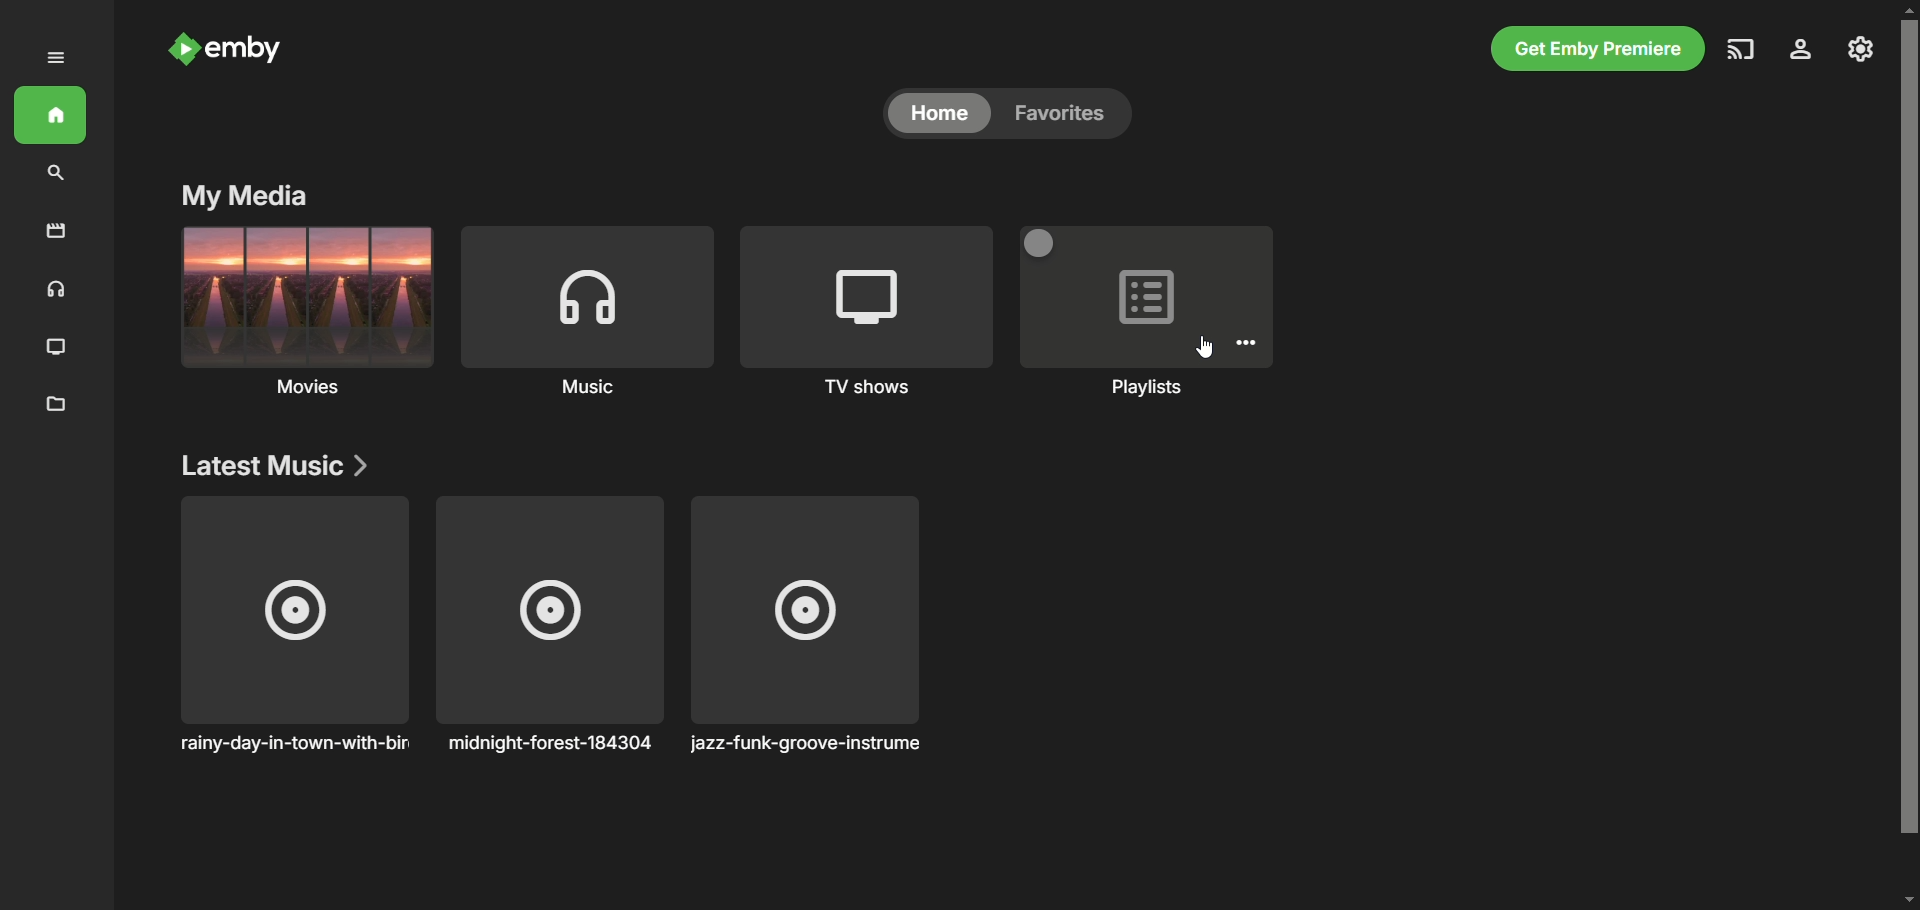  Describe the element at coordinates (57, 405) in the screenshot. I see `metadata manager` at that location.